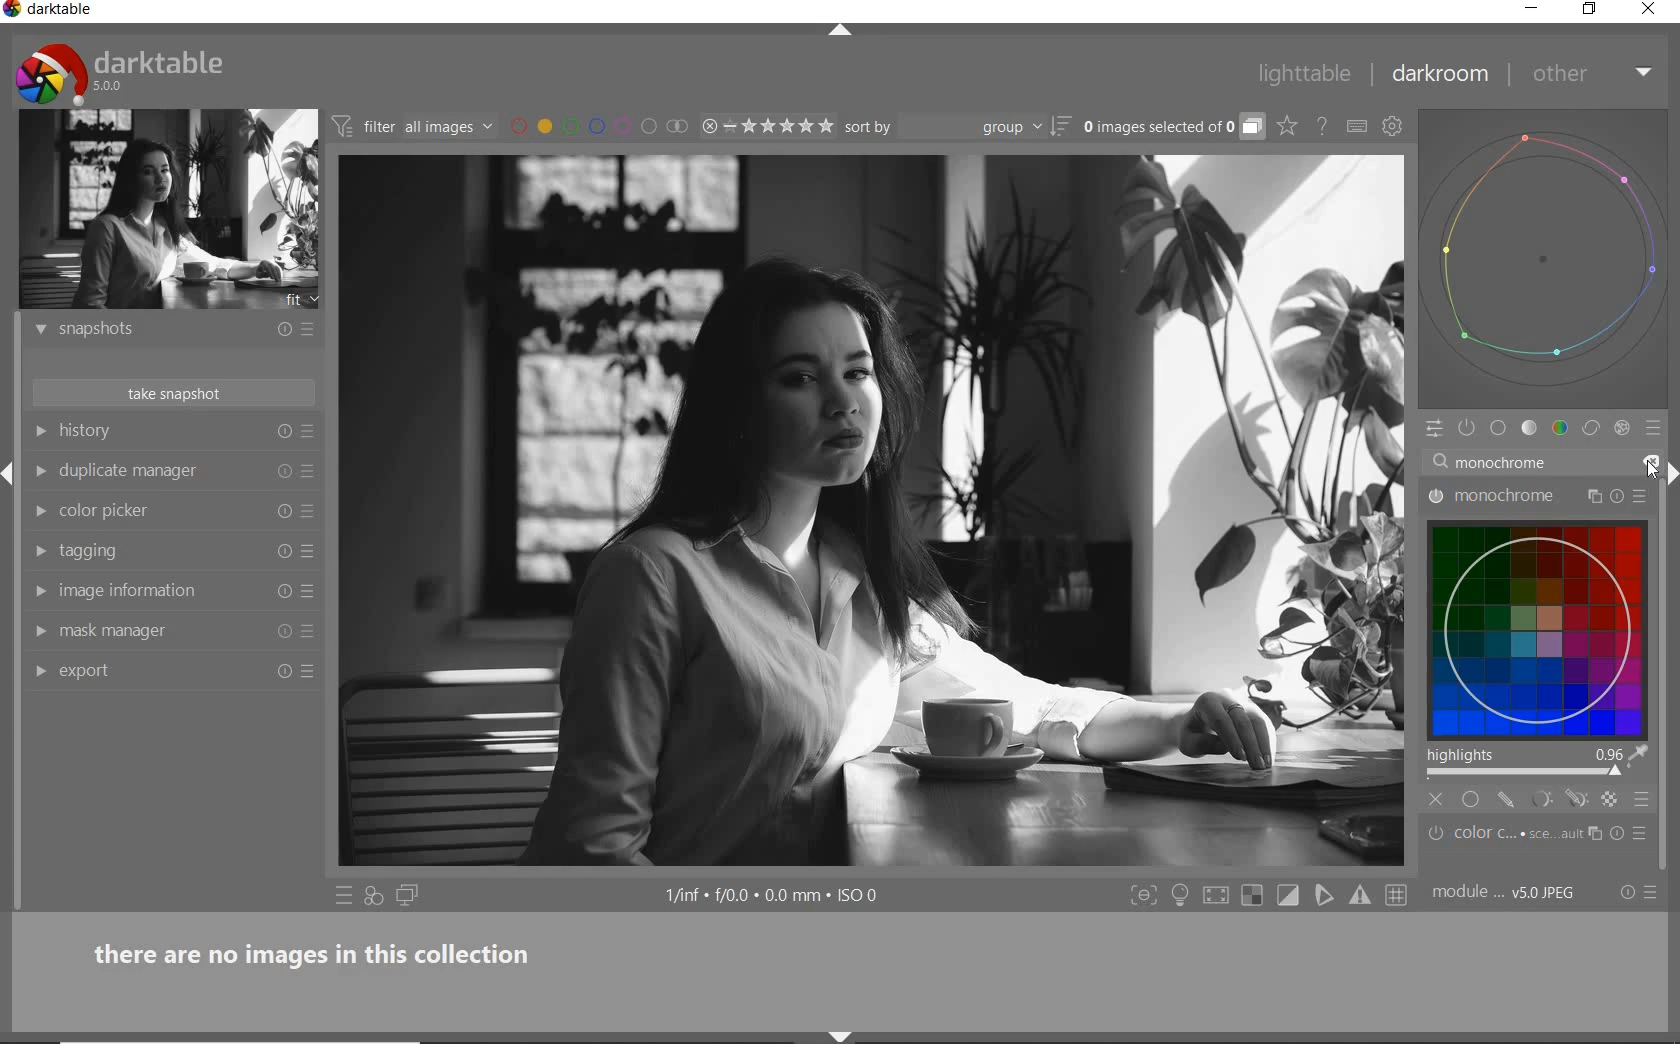 This screenshot has width=1680, height=1044. What do you see at coordinates (1653, 465) in the screenshot?
I see `delete` at bounding box center [1653, 465].